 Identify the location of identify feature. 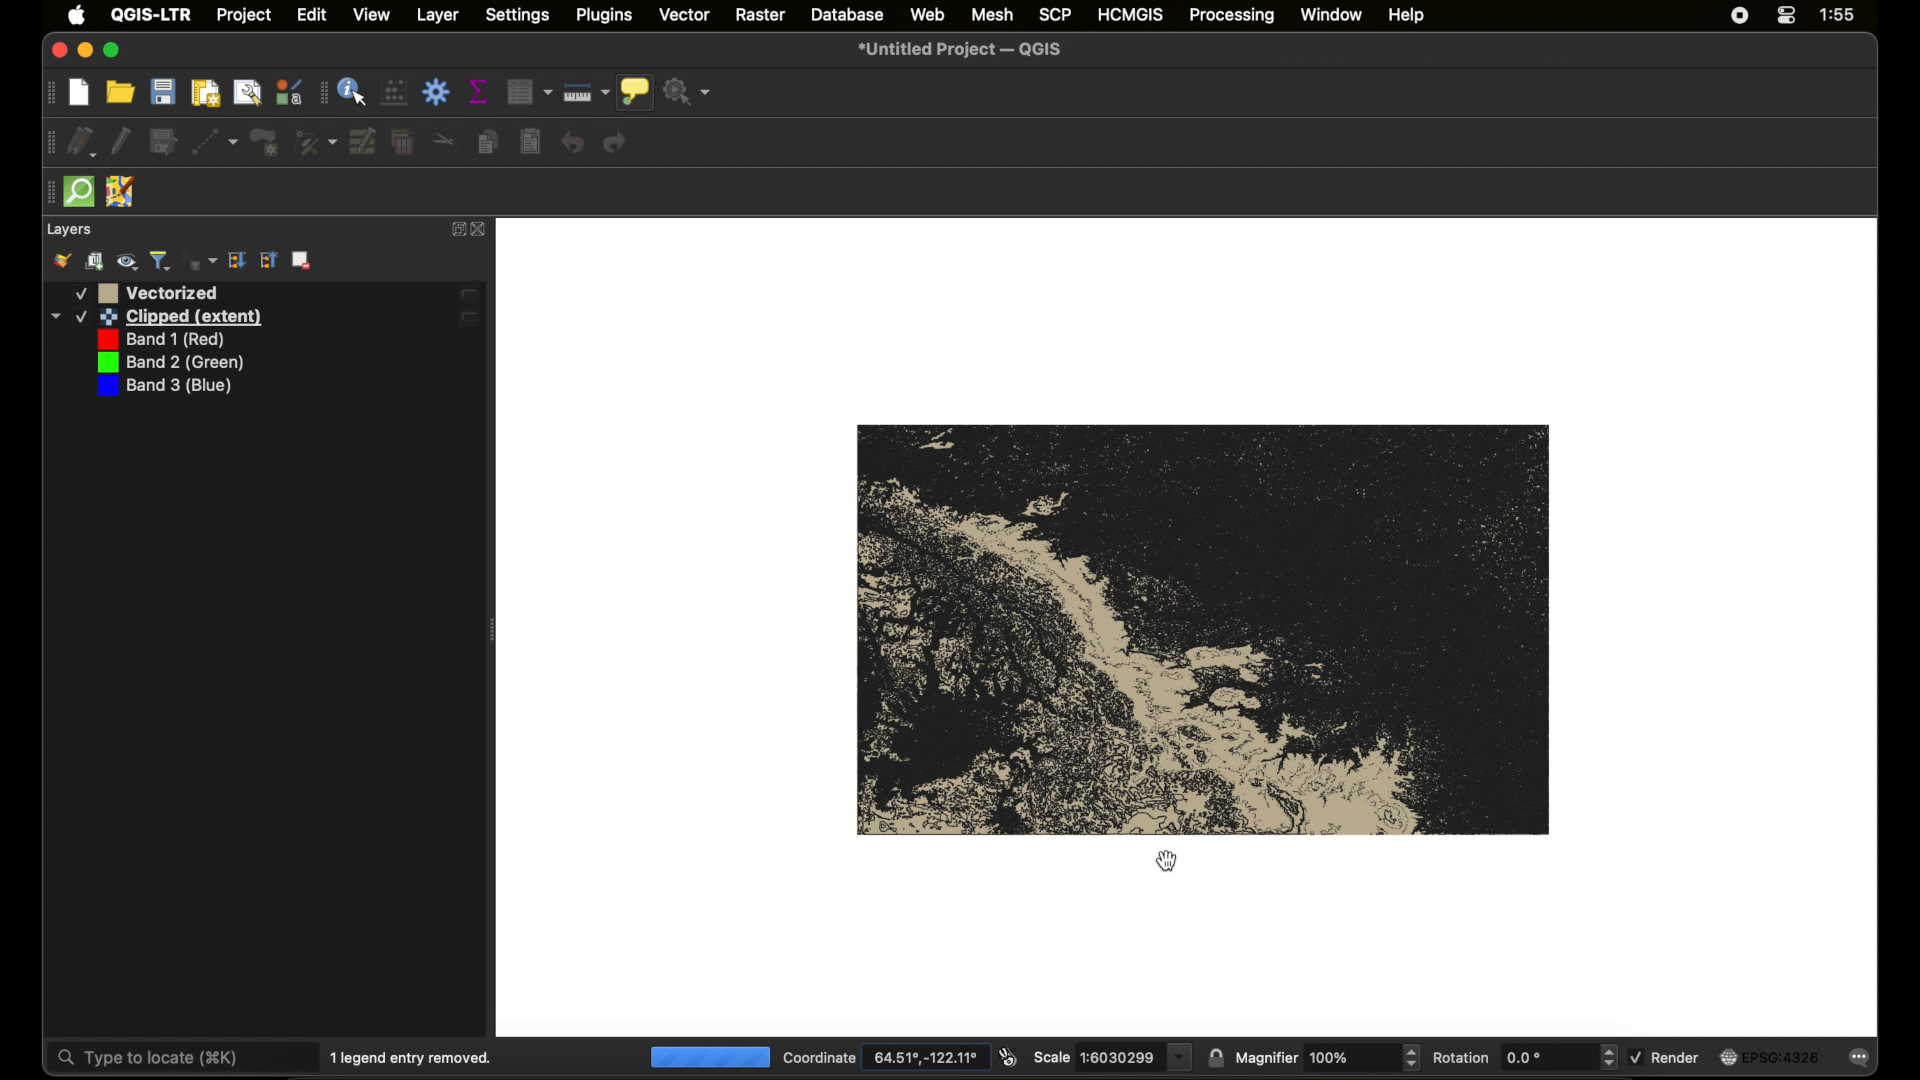
(354, 91).